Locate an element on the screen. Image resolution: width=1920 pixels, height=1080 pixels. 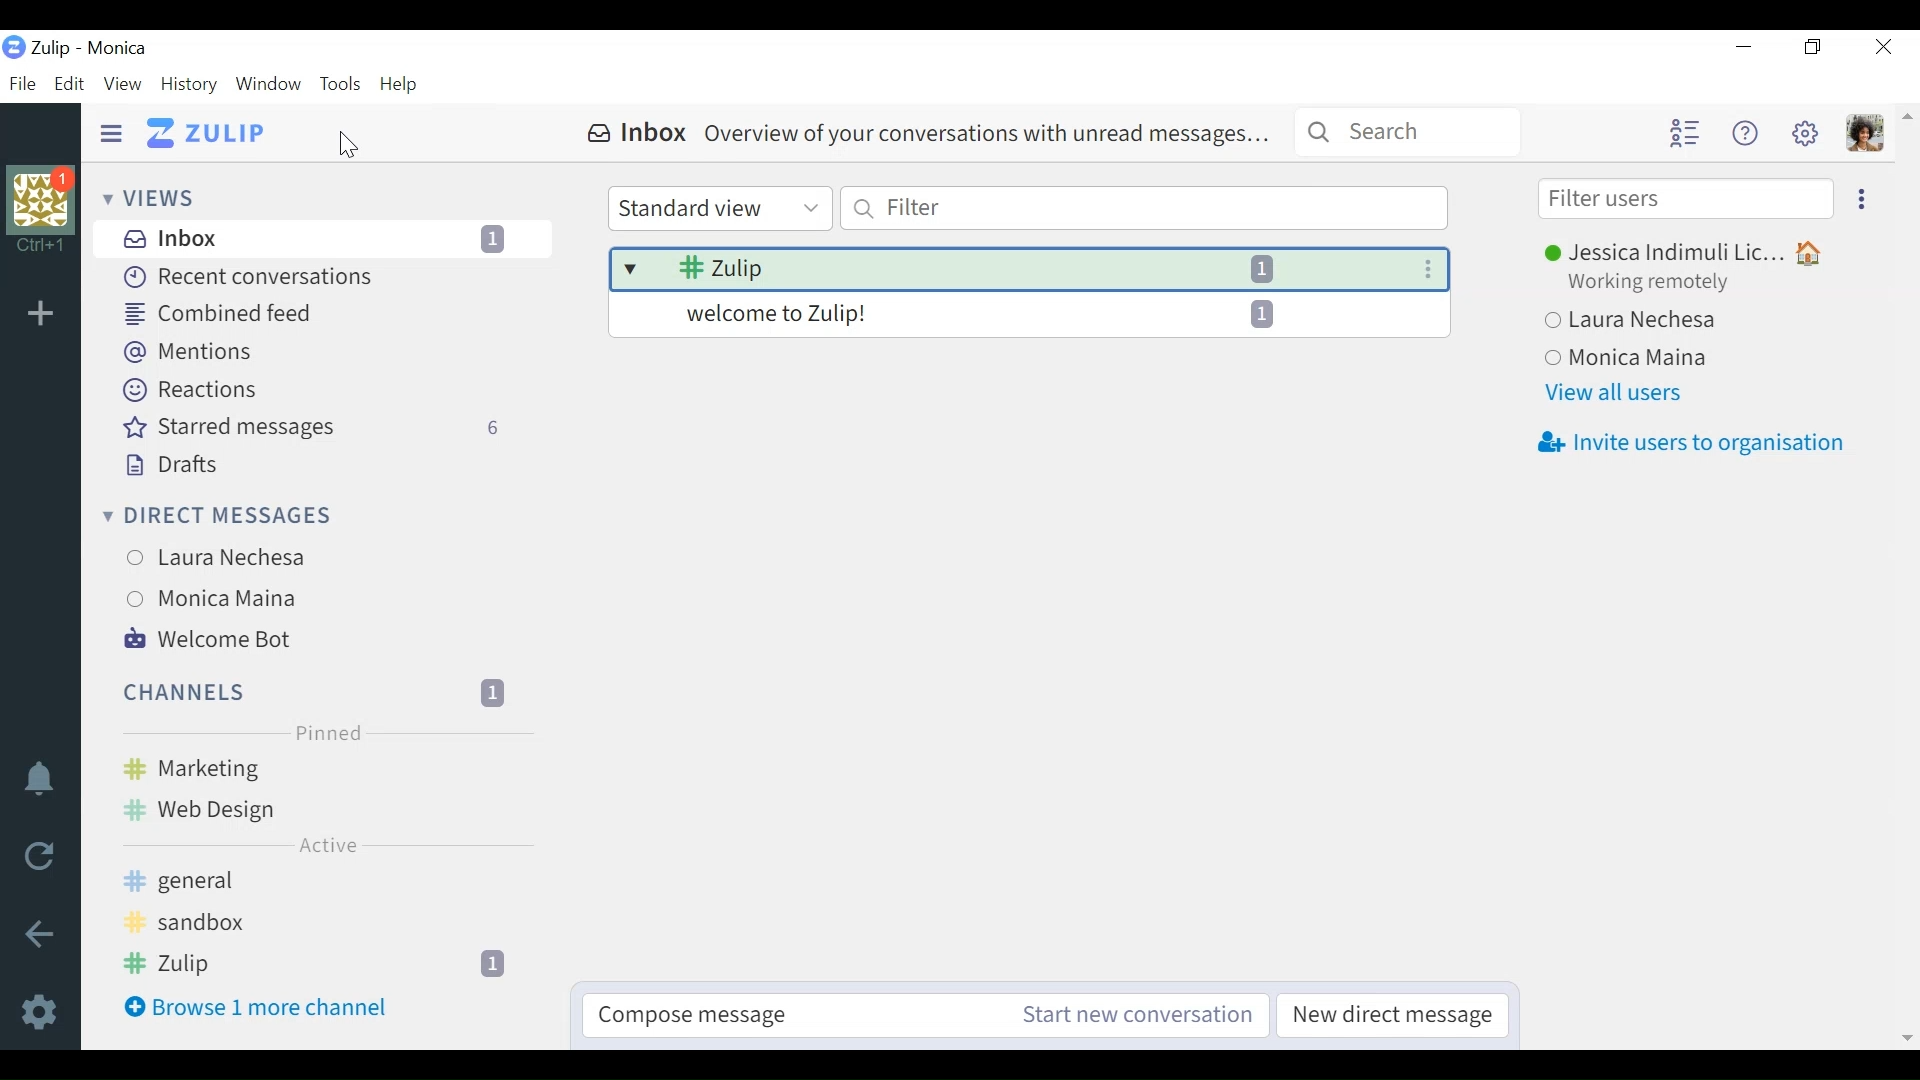
Close is located at coordinates (1880, 46).